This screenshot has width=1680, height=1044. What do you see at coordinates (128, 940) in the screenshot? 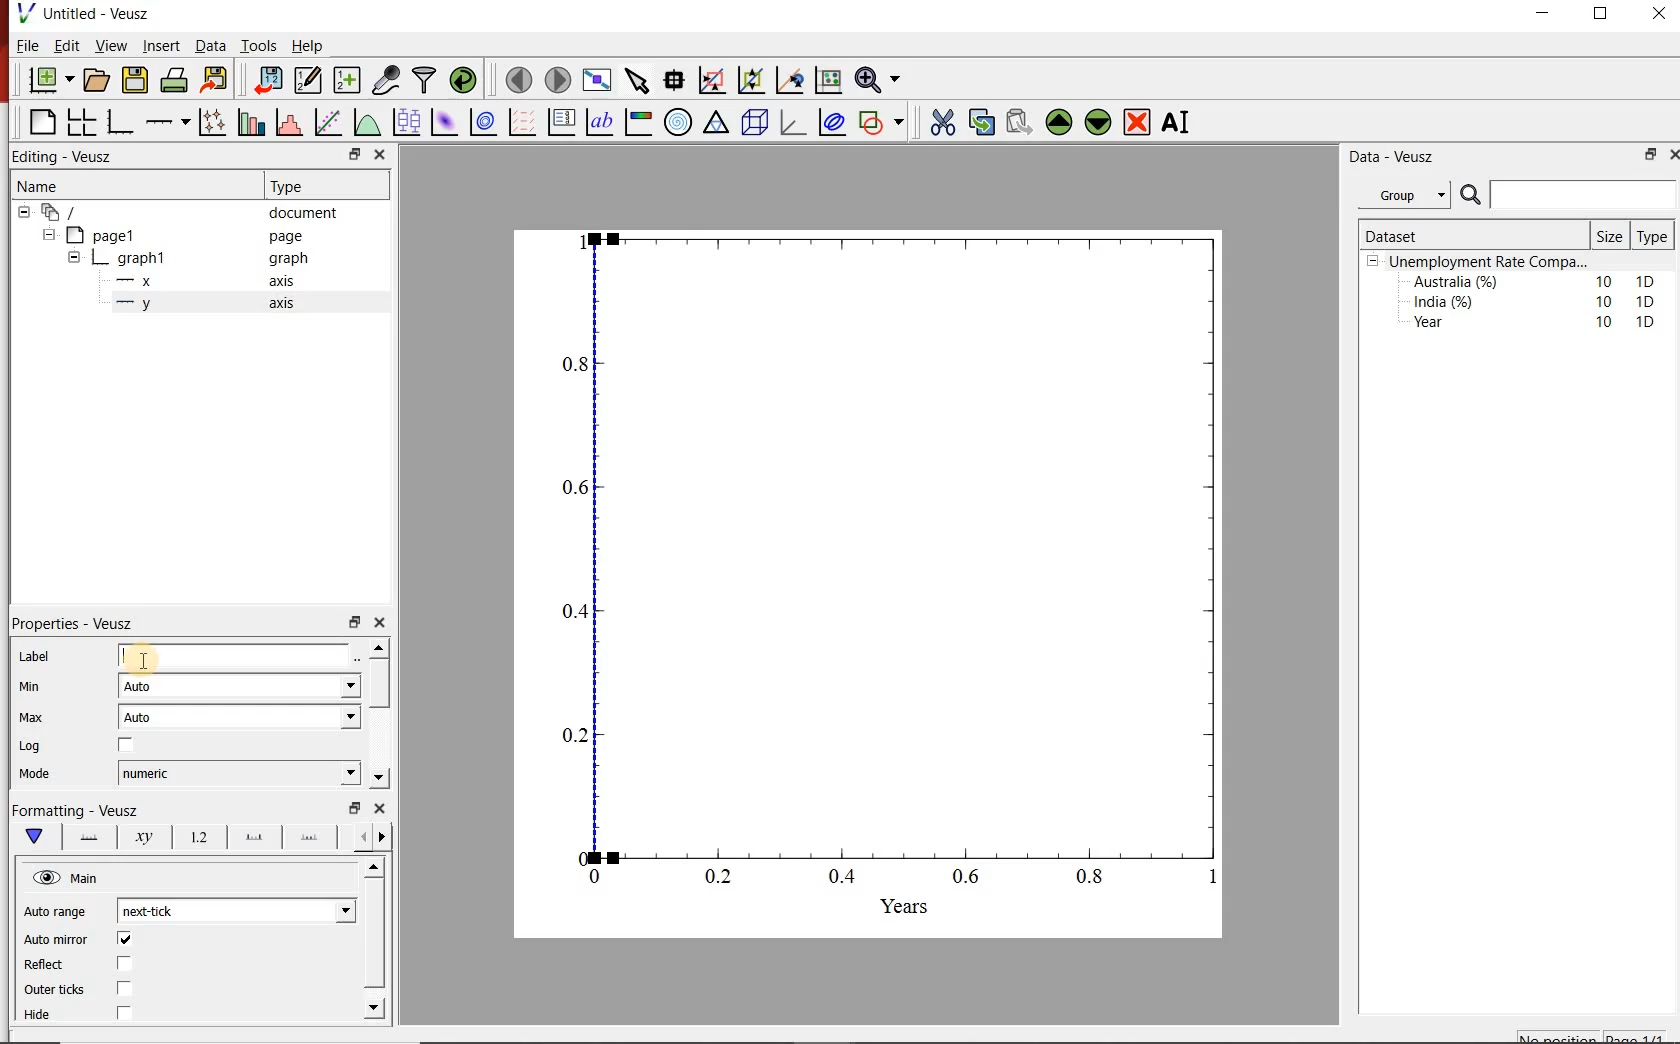
I see `checkbox` at bounding box center [128, 940].